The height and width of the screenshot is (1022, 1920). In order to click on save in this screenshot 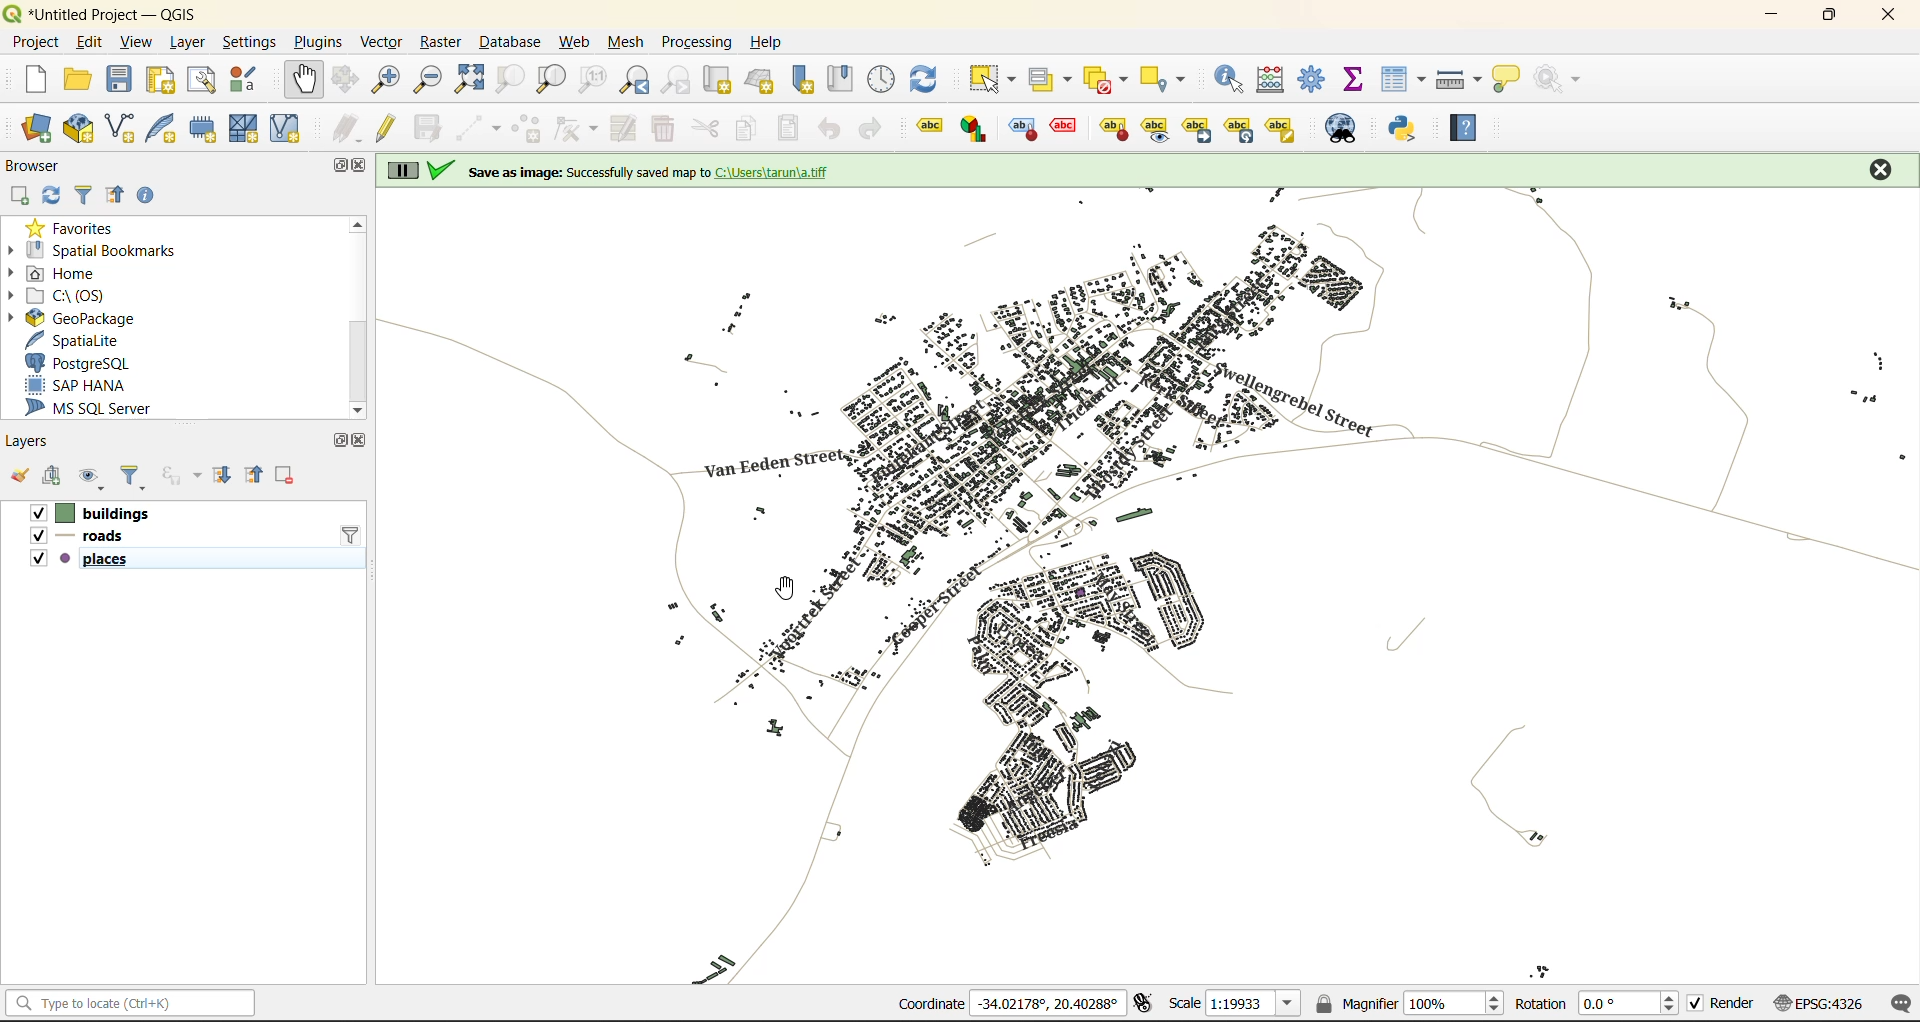, I will do `click(119, 80)`.